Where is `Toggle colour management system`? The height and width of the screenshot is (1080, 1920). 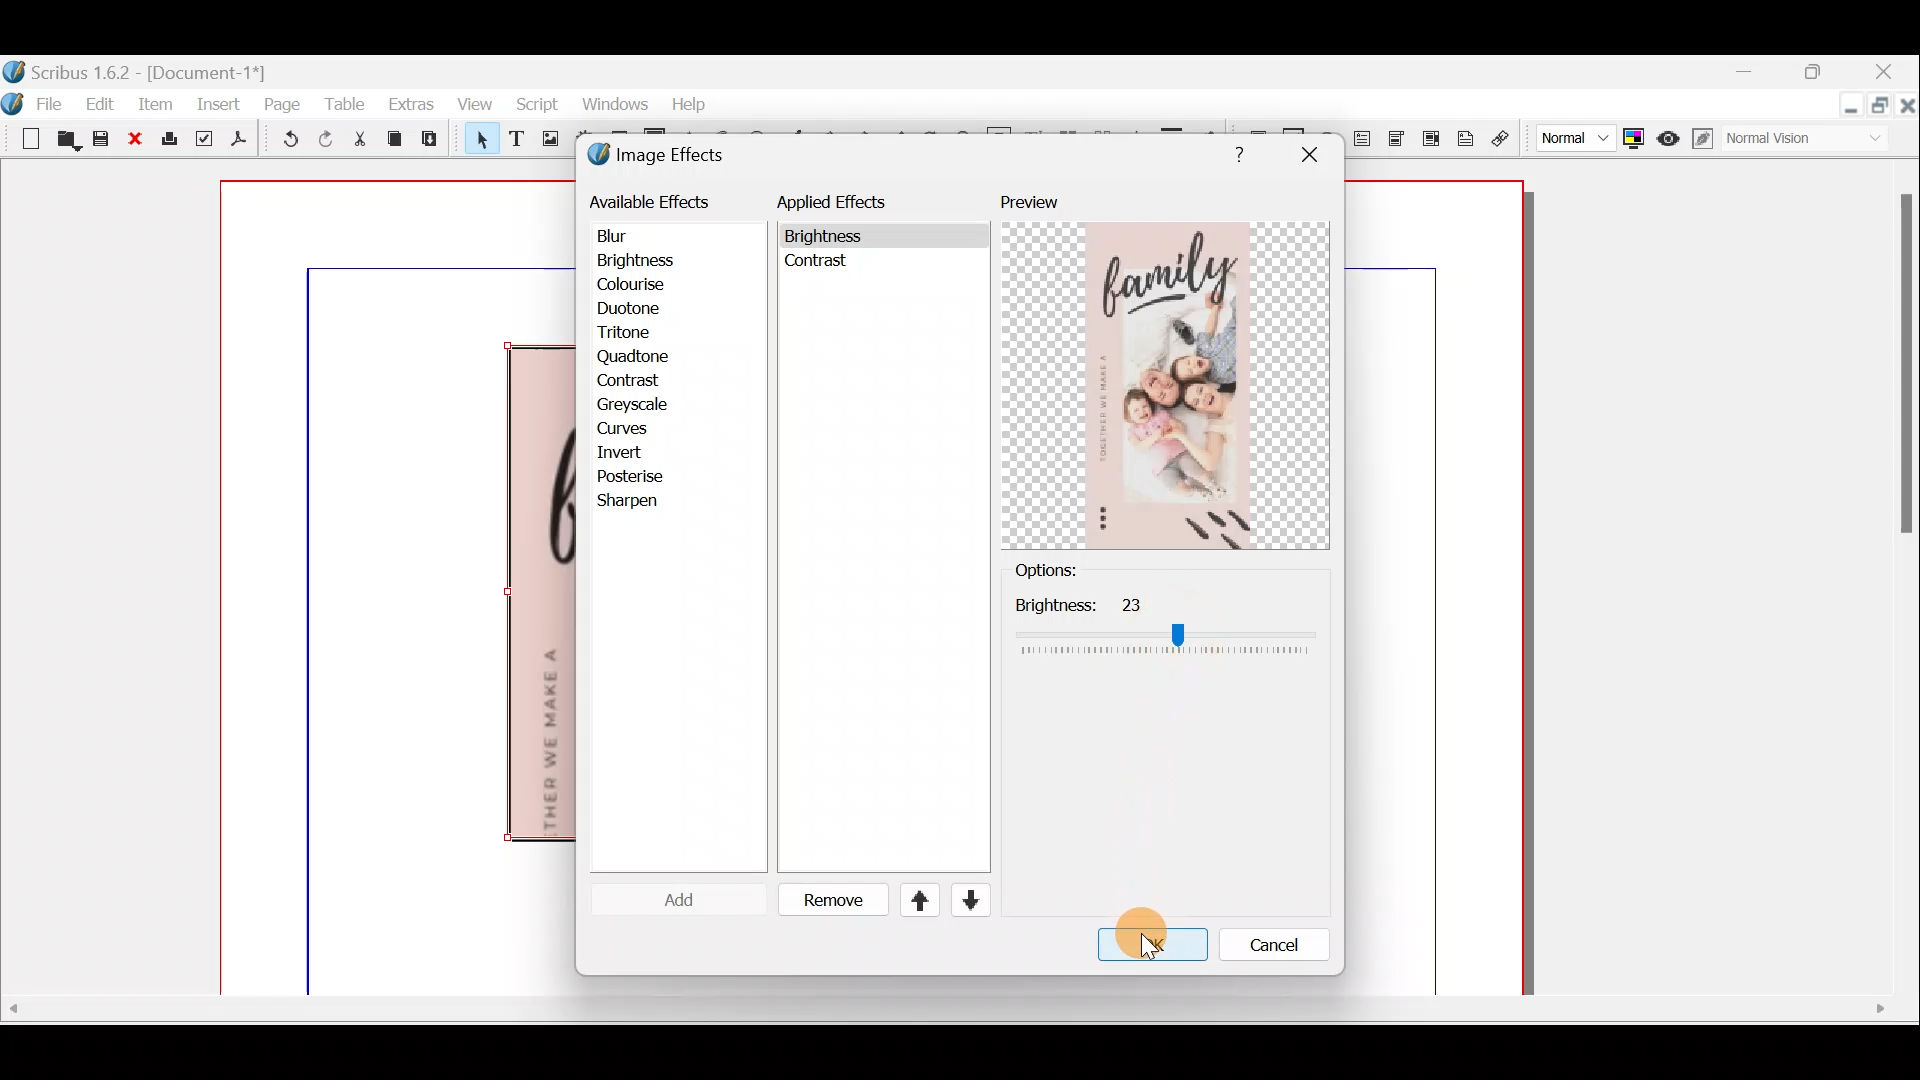
Toggle colour management system is located at coordinates (1632, 134).